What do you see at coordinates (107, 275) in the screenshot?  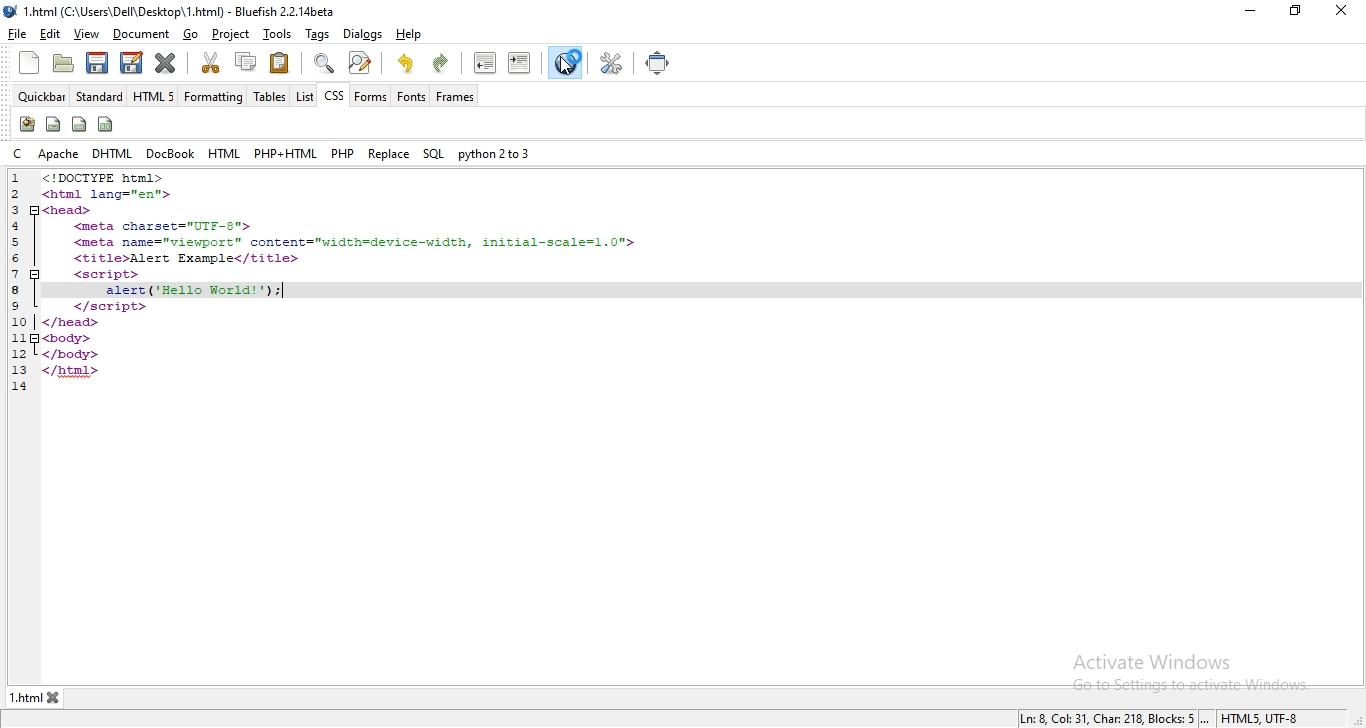 I see `<script>` at bounding box center [107, 275].